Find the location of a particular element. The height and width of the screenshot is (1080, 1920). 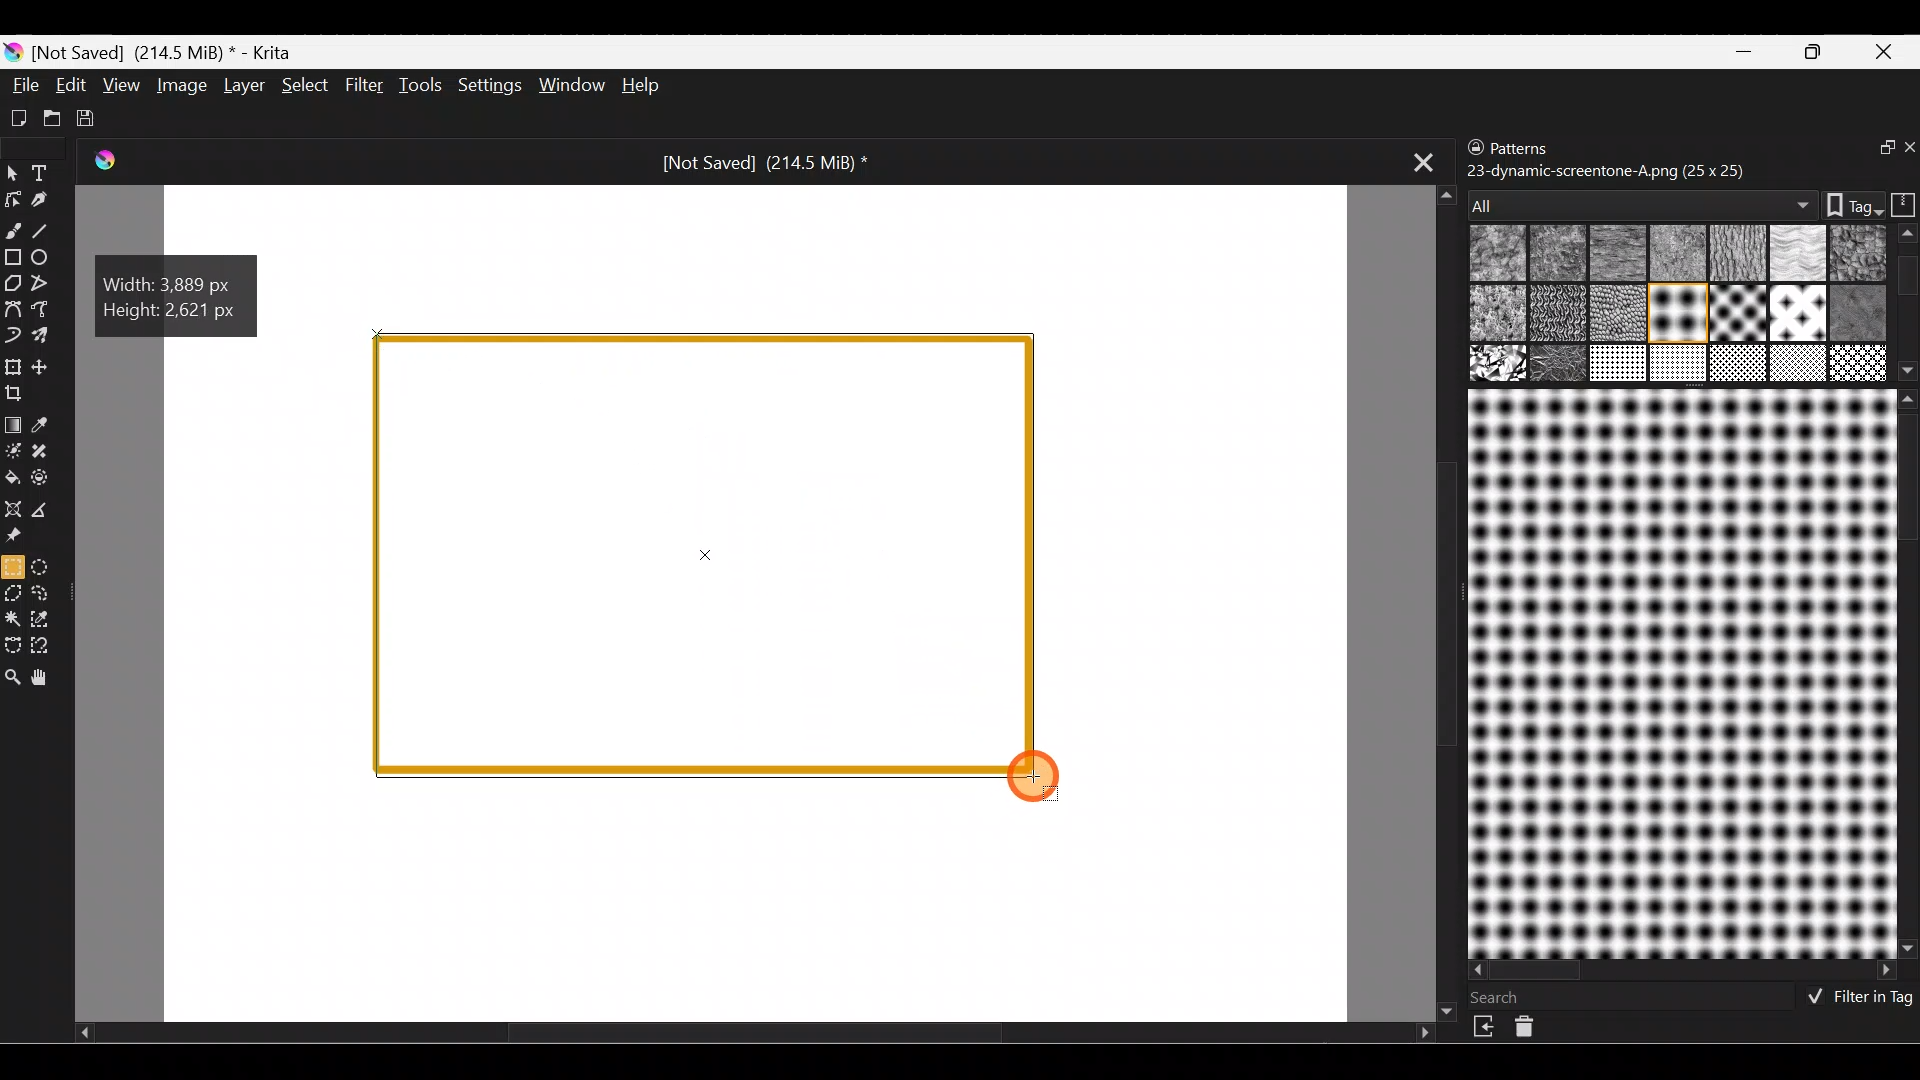

All patterns is located at coordinates (1637, 199).